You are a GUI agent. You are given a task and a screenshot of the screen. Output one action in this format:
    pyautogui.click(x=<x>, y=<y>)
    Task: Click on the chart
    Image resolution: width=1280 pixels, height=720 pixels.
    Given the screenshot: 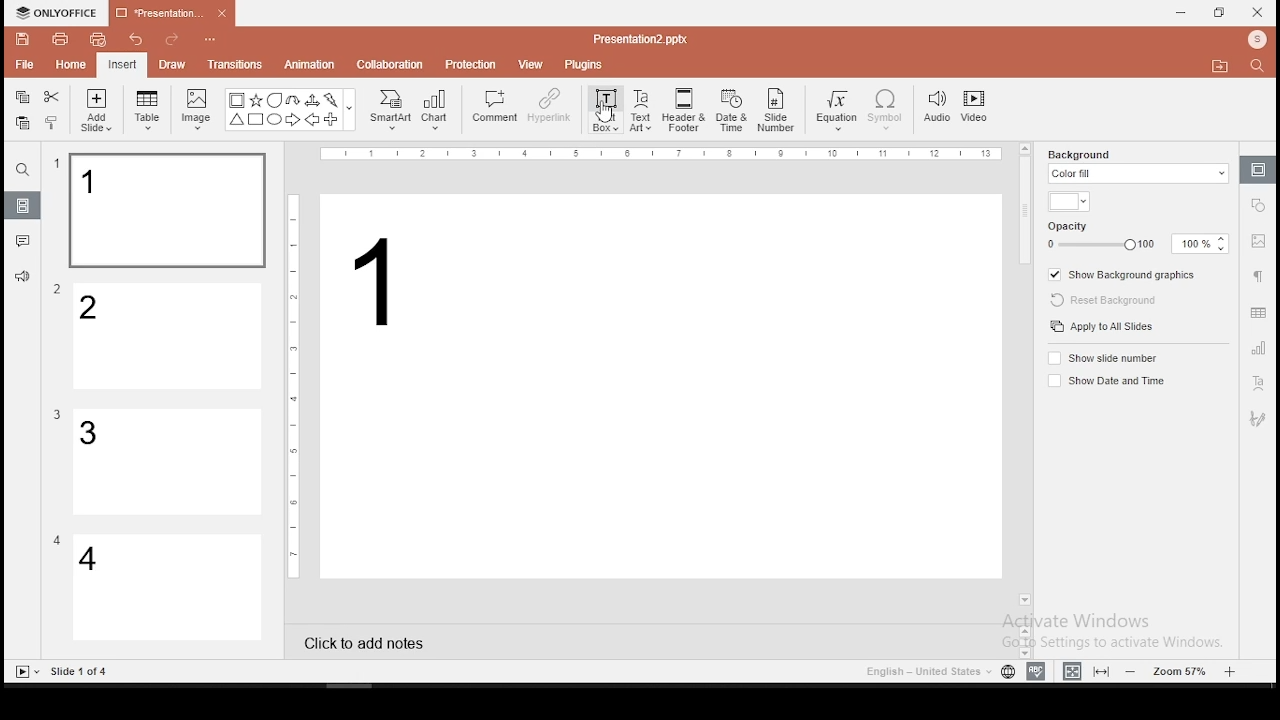 What is the action you would take?
    pyautogui.click(x=436, y=109)
    